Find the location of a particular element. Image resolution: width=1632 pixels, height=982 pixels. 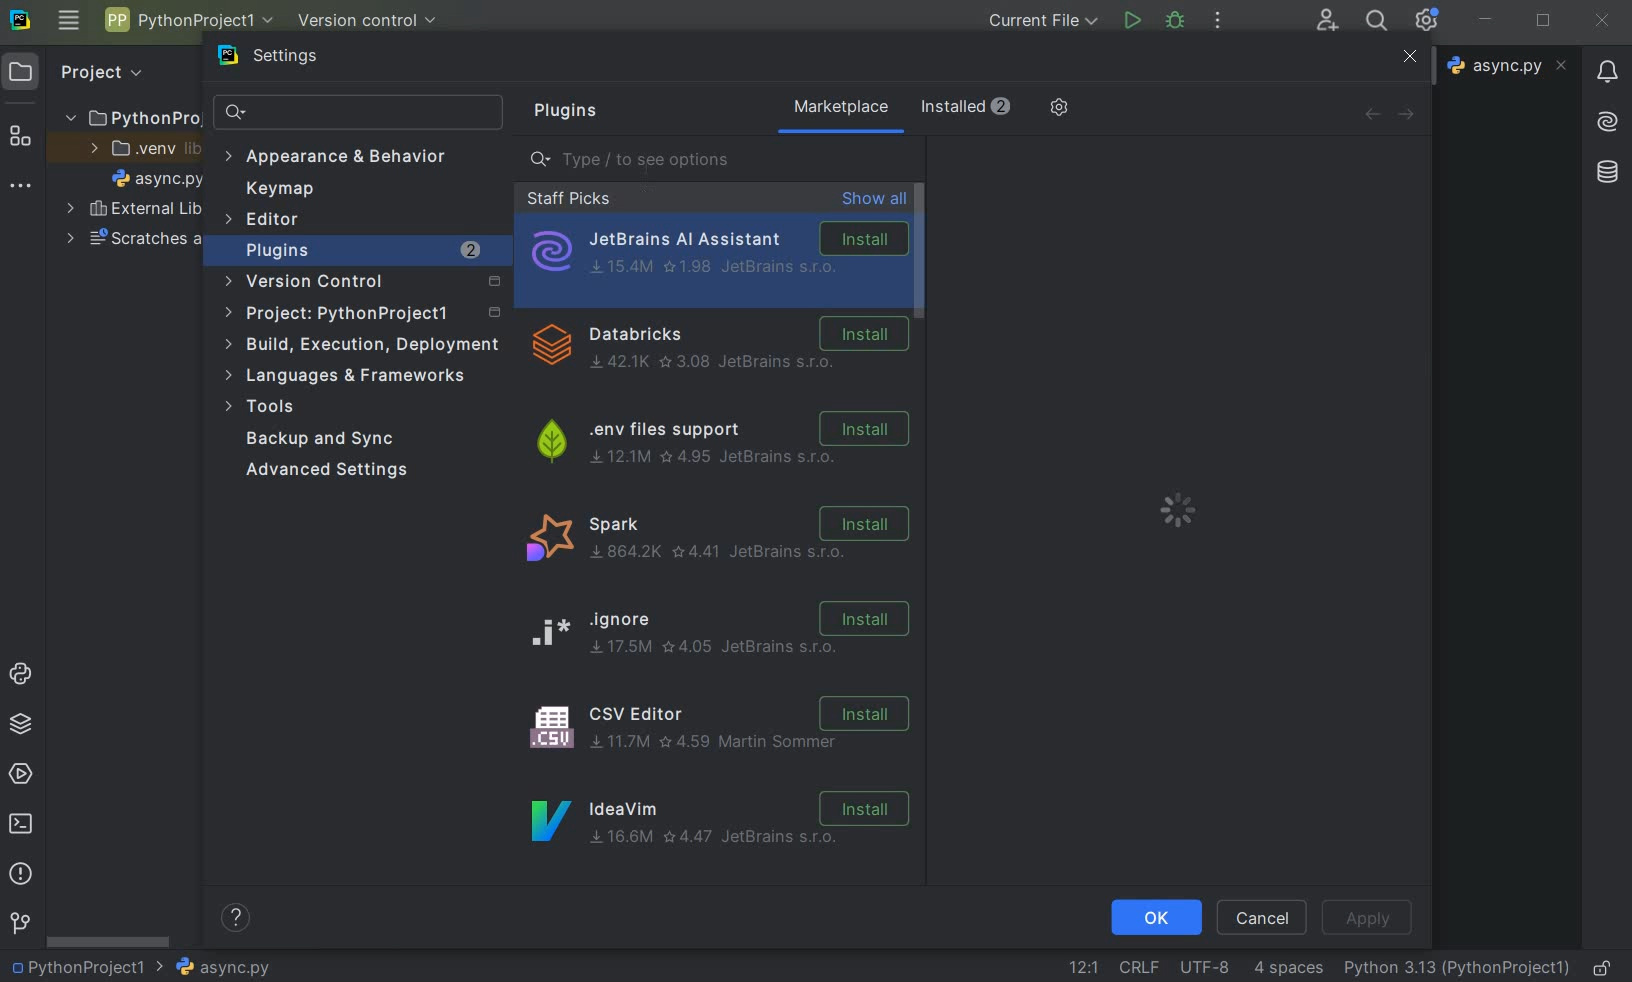

python packages is located at coordinates (19, 726).